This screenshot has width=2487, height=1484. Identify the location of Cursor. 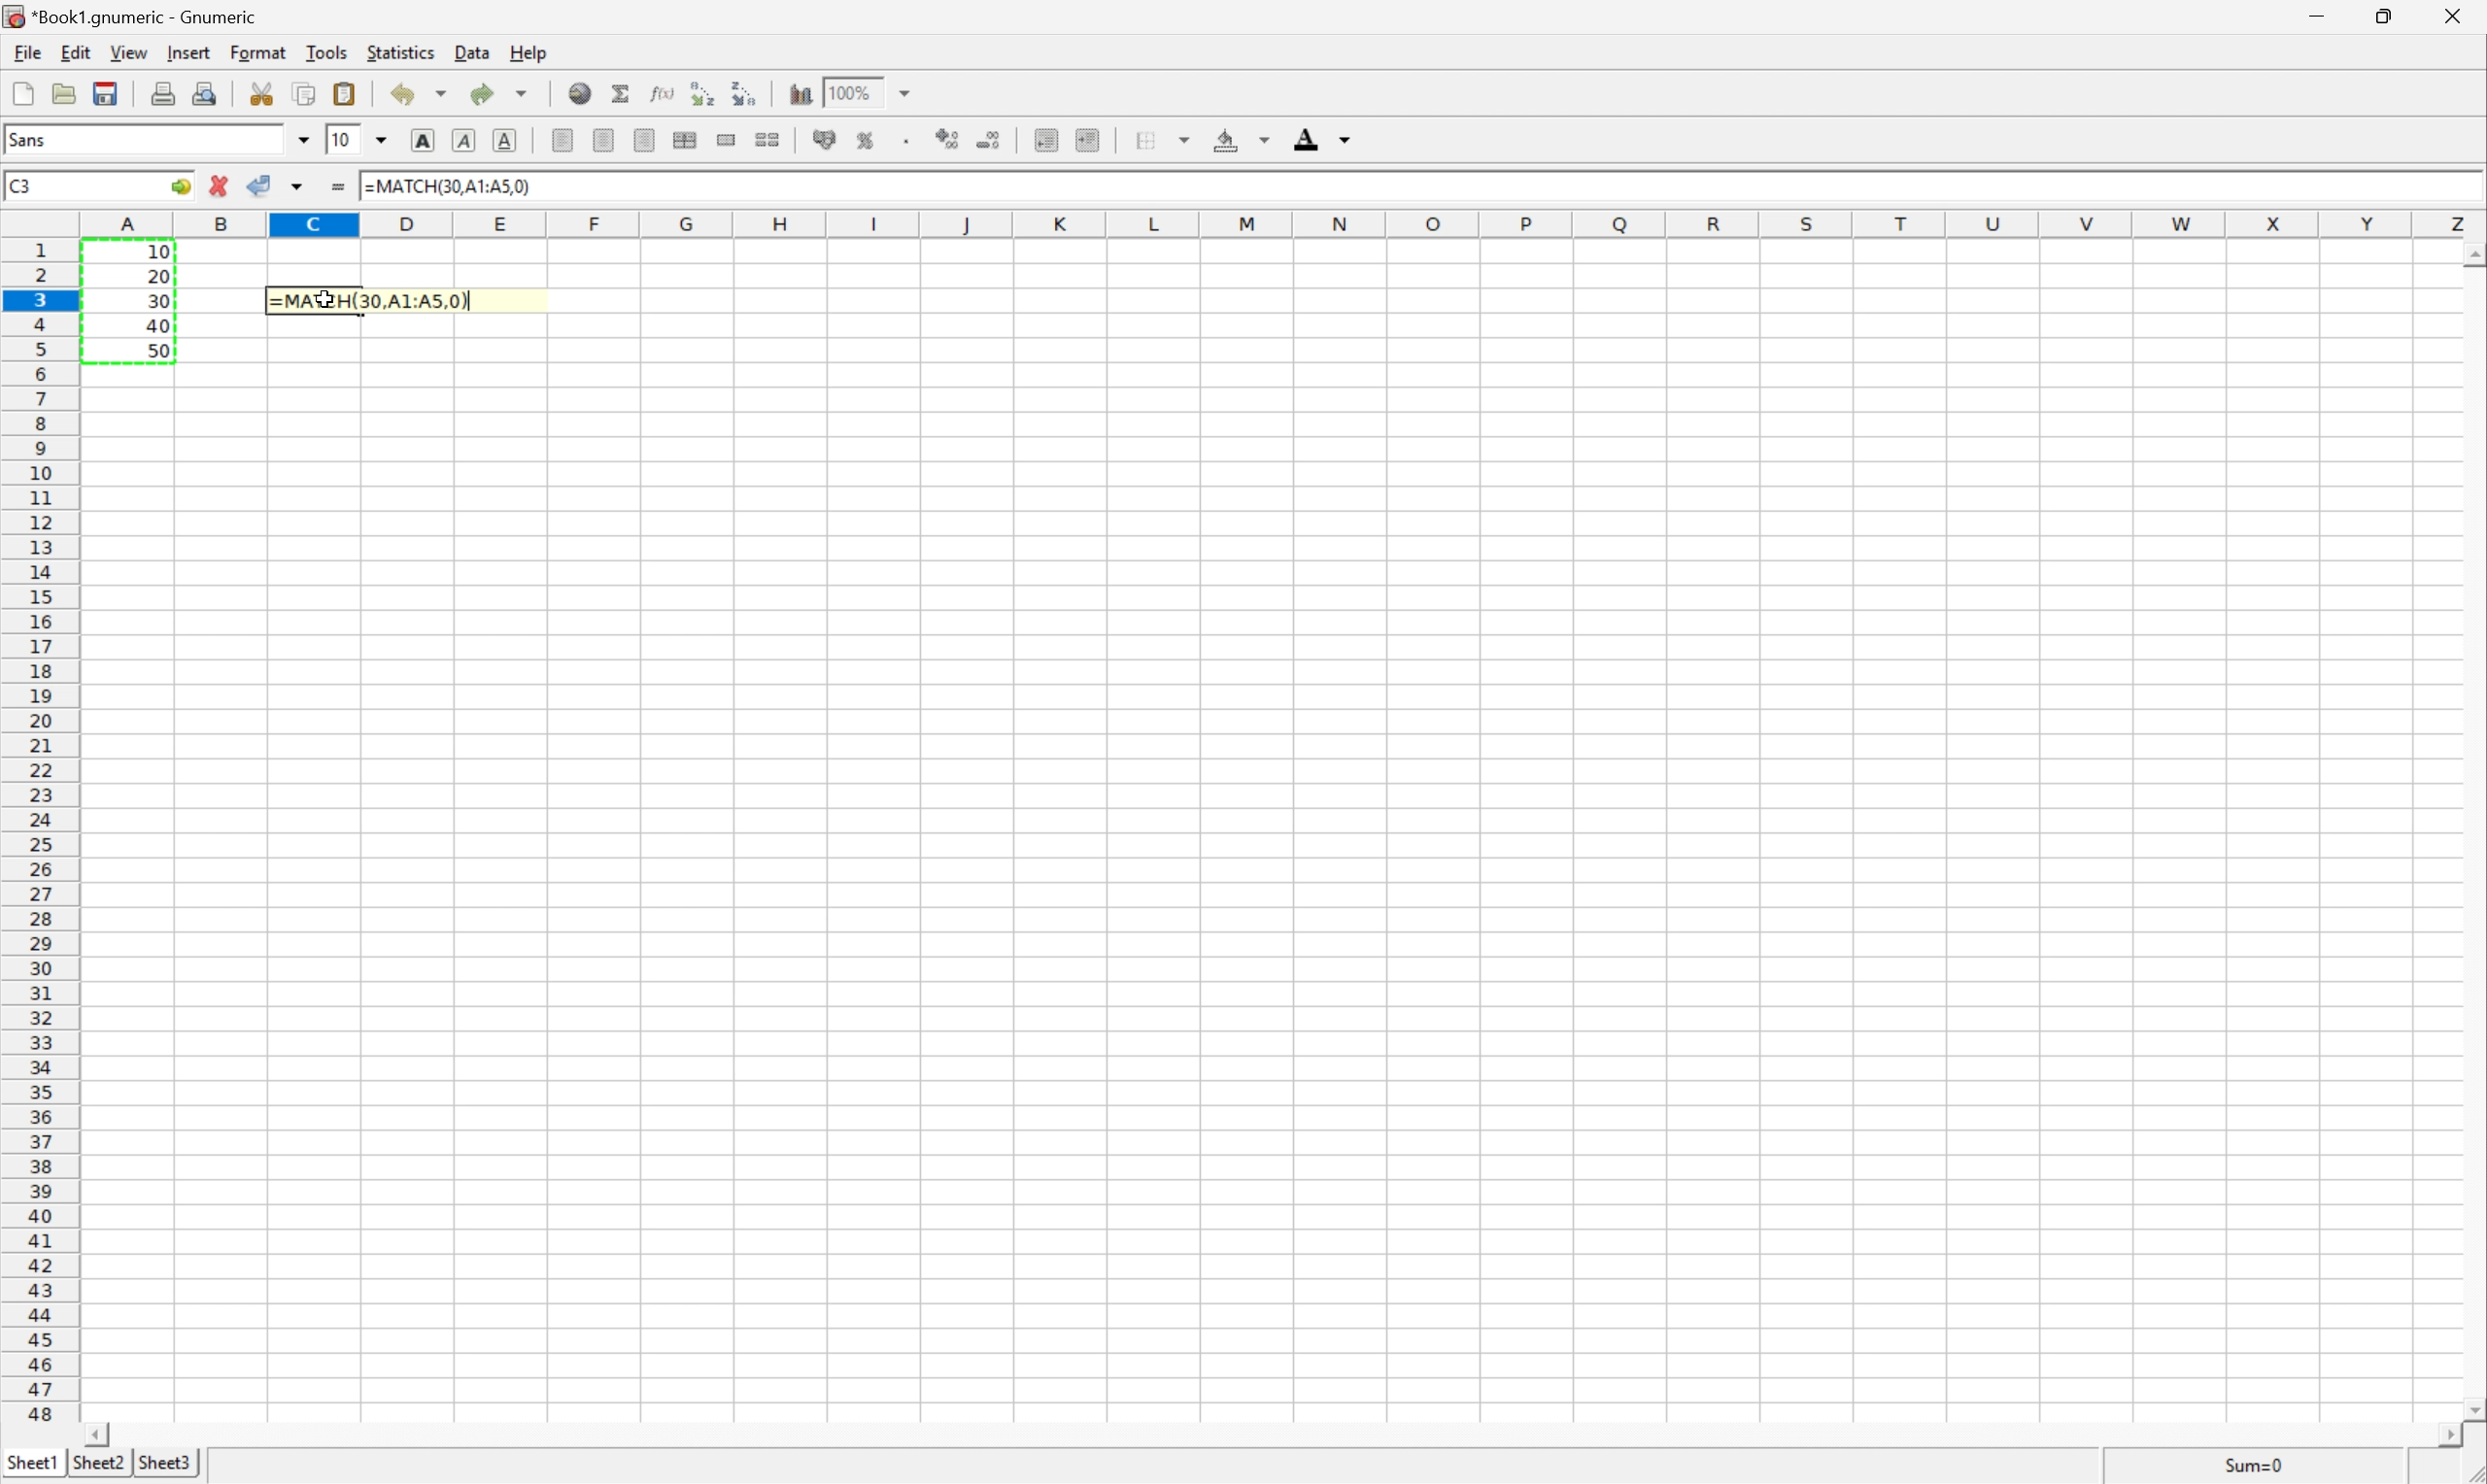
(327, 298).